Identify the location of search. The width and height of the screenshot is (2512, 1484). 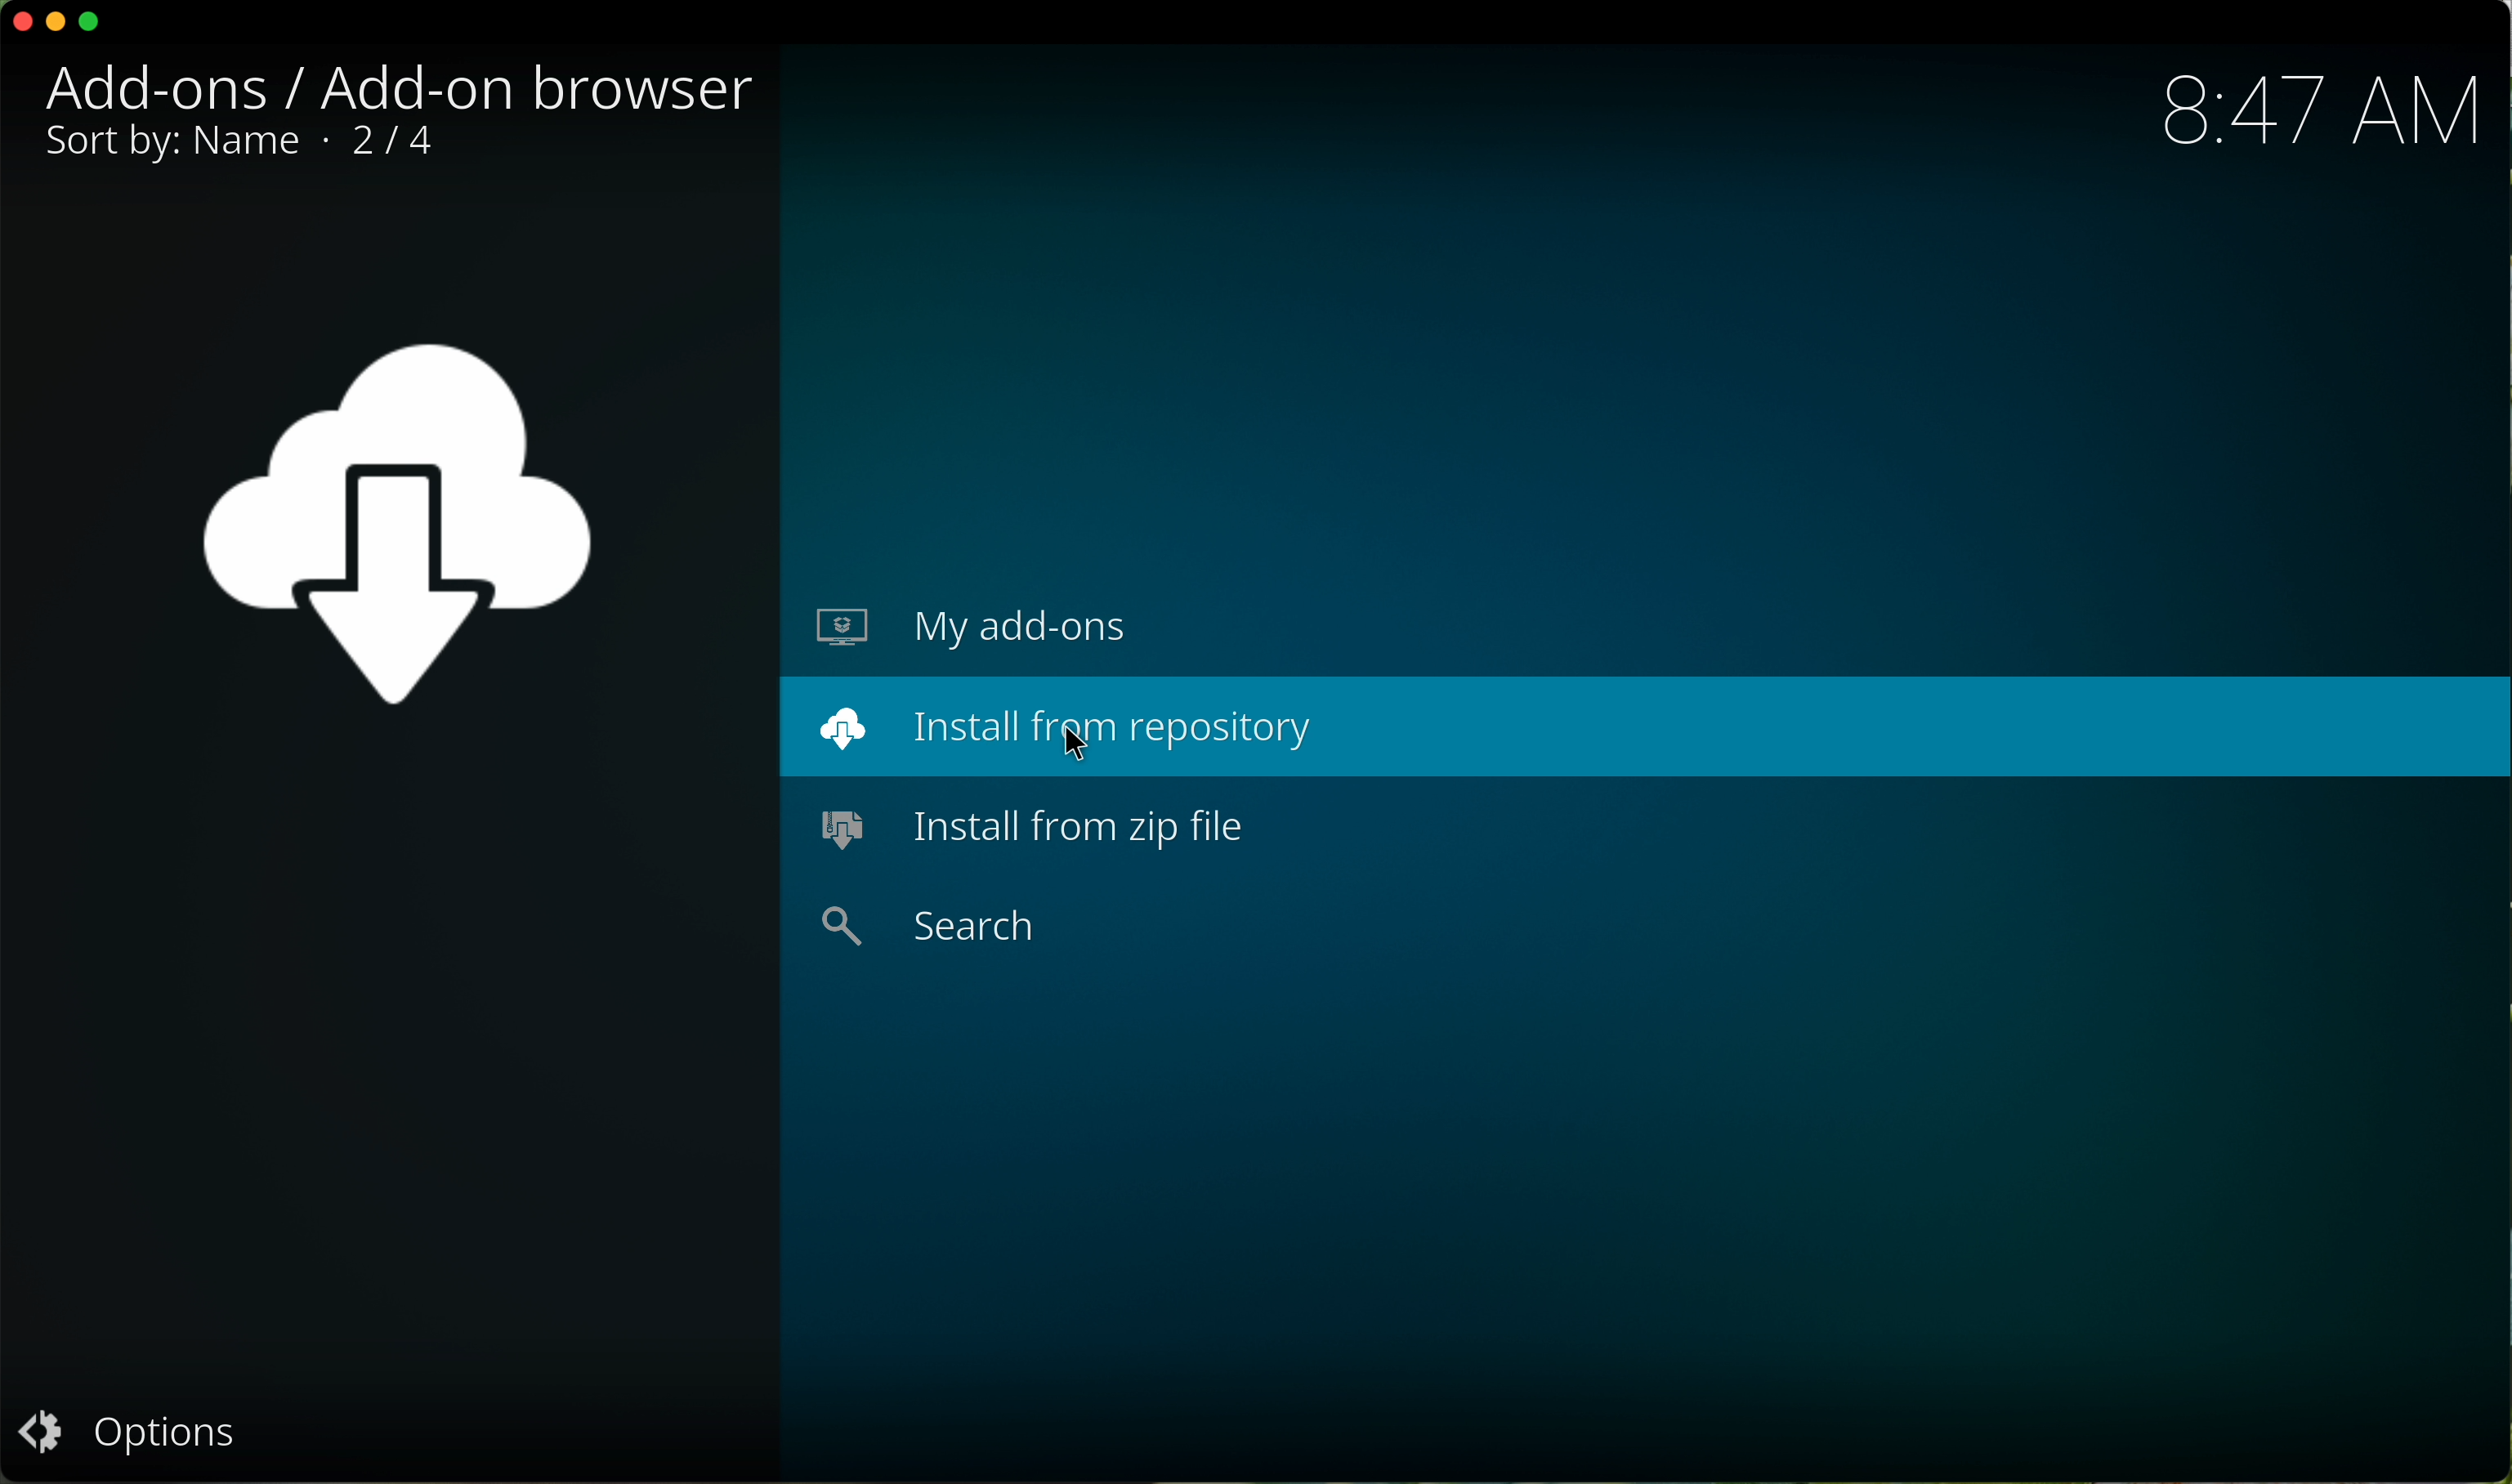
(918, 925).